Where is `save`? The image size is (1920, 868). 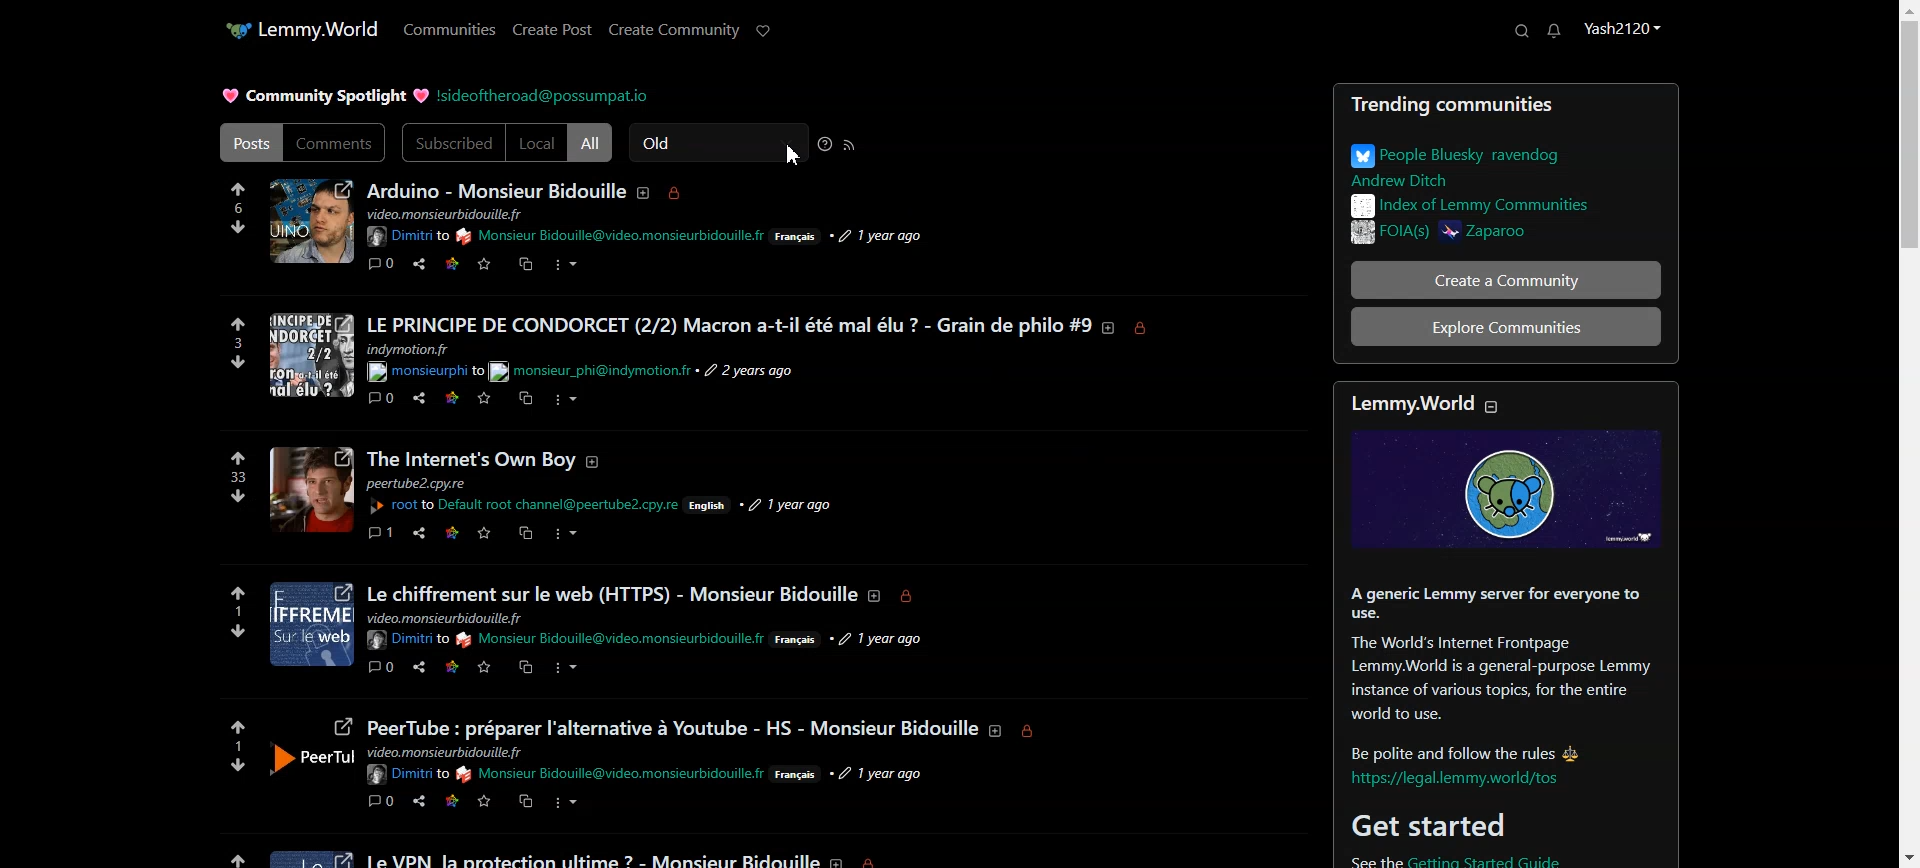 save is located at coordinates (482, 398).